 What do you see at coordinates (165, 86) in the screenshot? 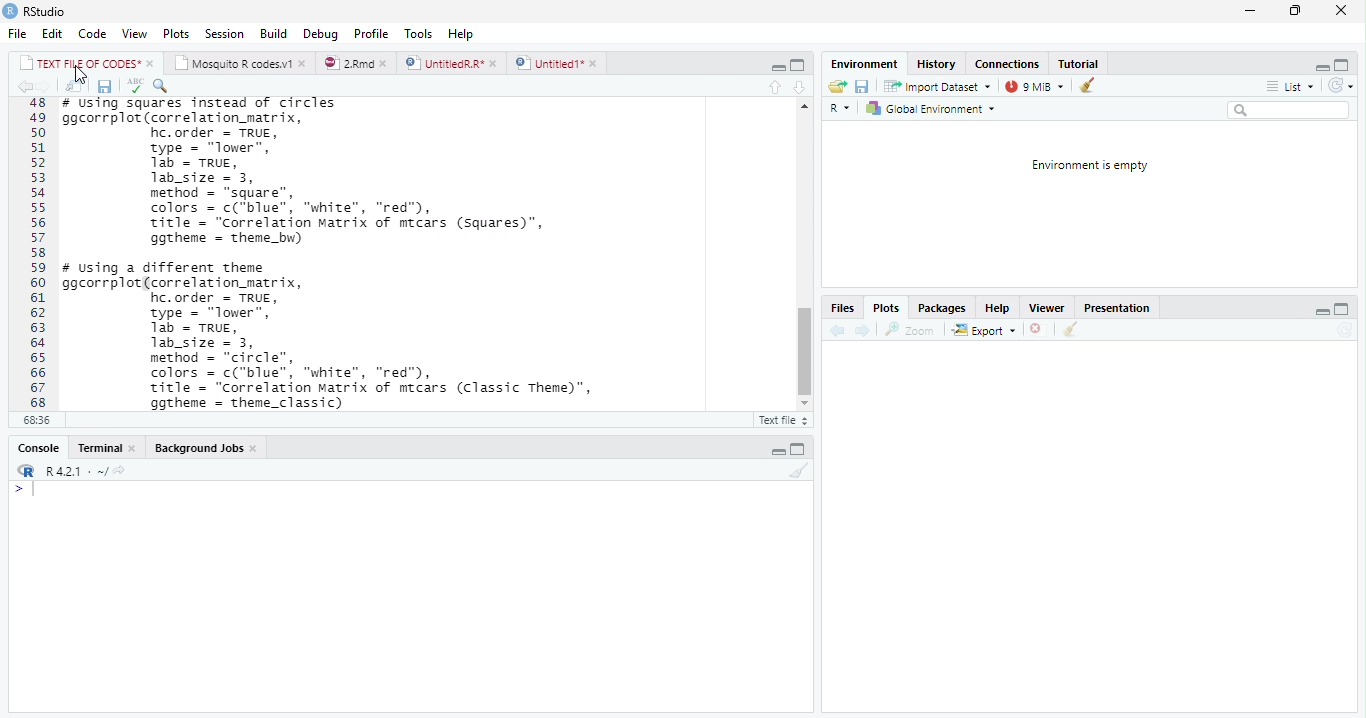
I see `find/replace` at bounding box center [165, 86].